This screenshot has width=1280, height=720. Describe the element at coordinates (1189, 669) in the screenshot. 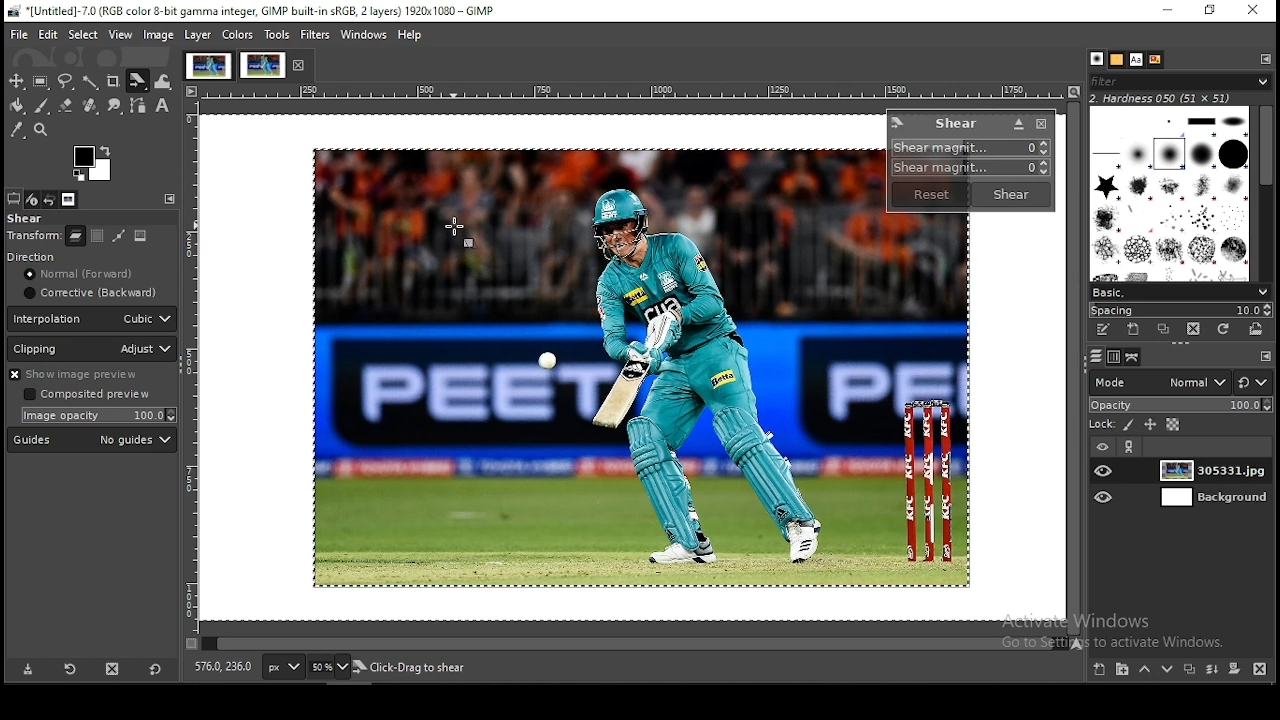

I see `duplicate layer` at that location.